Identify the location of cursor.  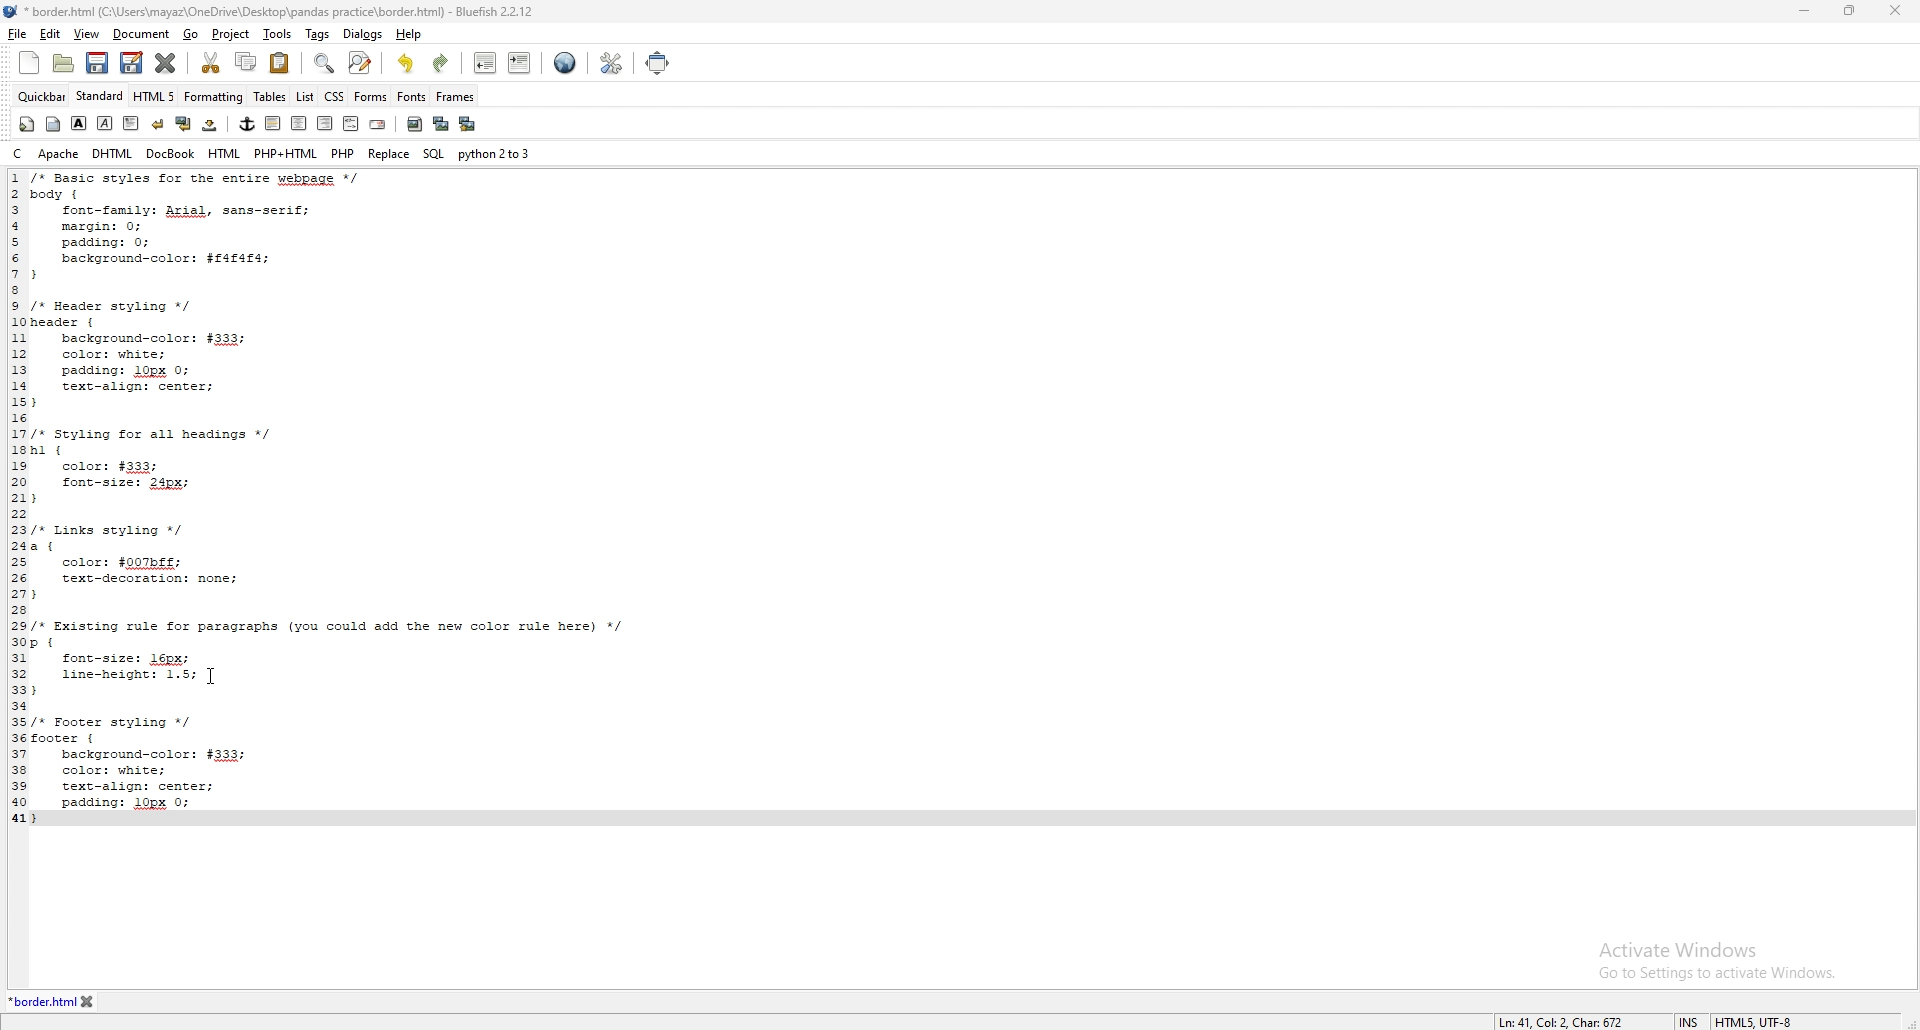
(213, 677).